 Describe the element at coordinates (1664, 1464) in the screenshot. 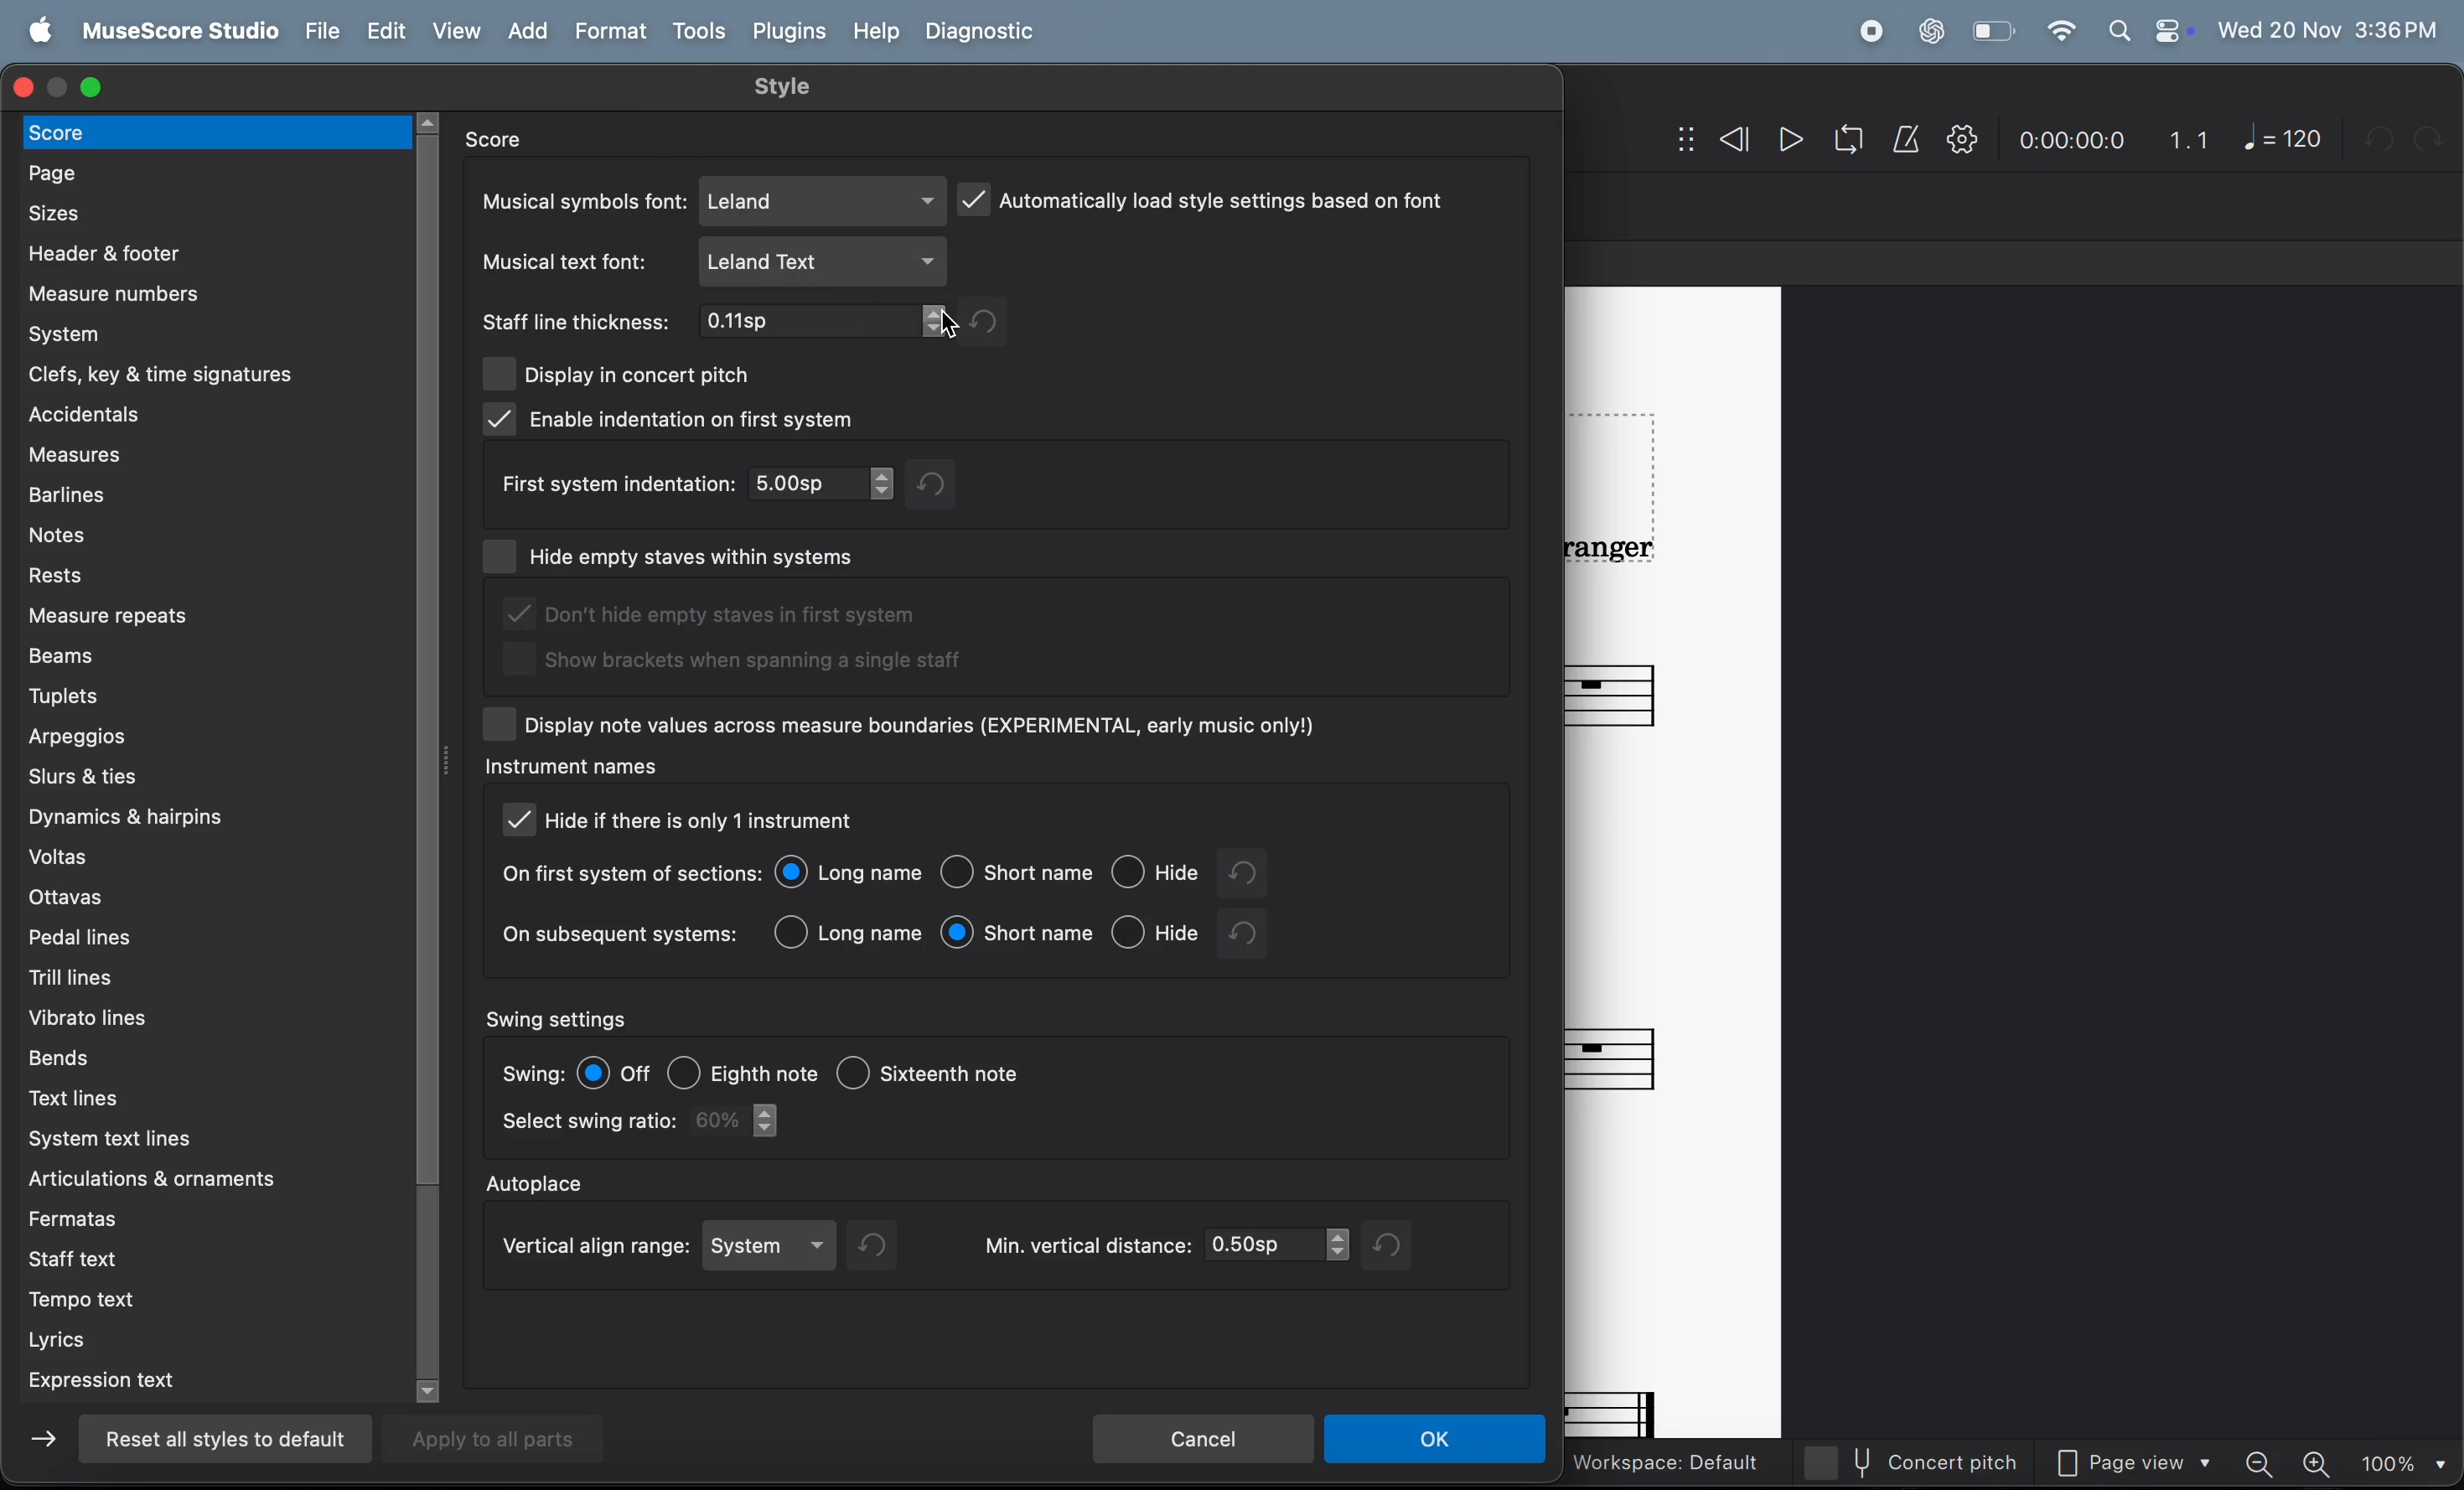

I see `workspace default` at that location.